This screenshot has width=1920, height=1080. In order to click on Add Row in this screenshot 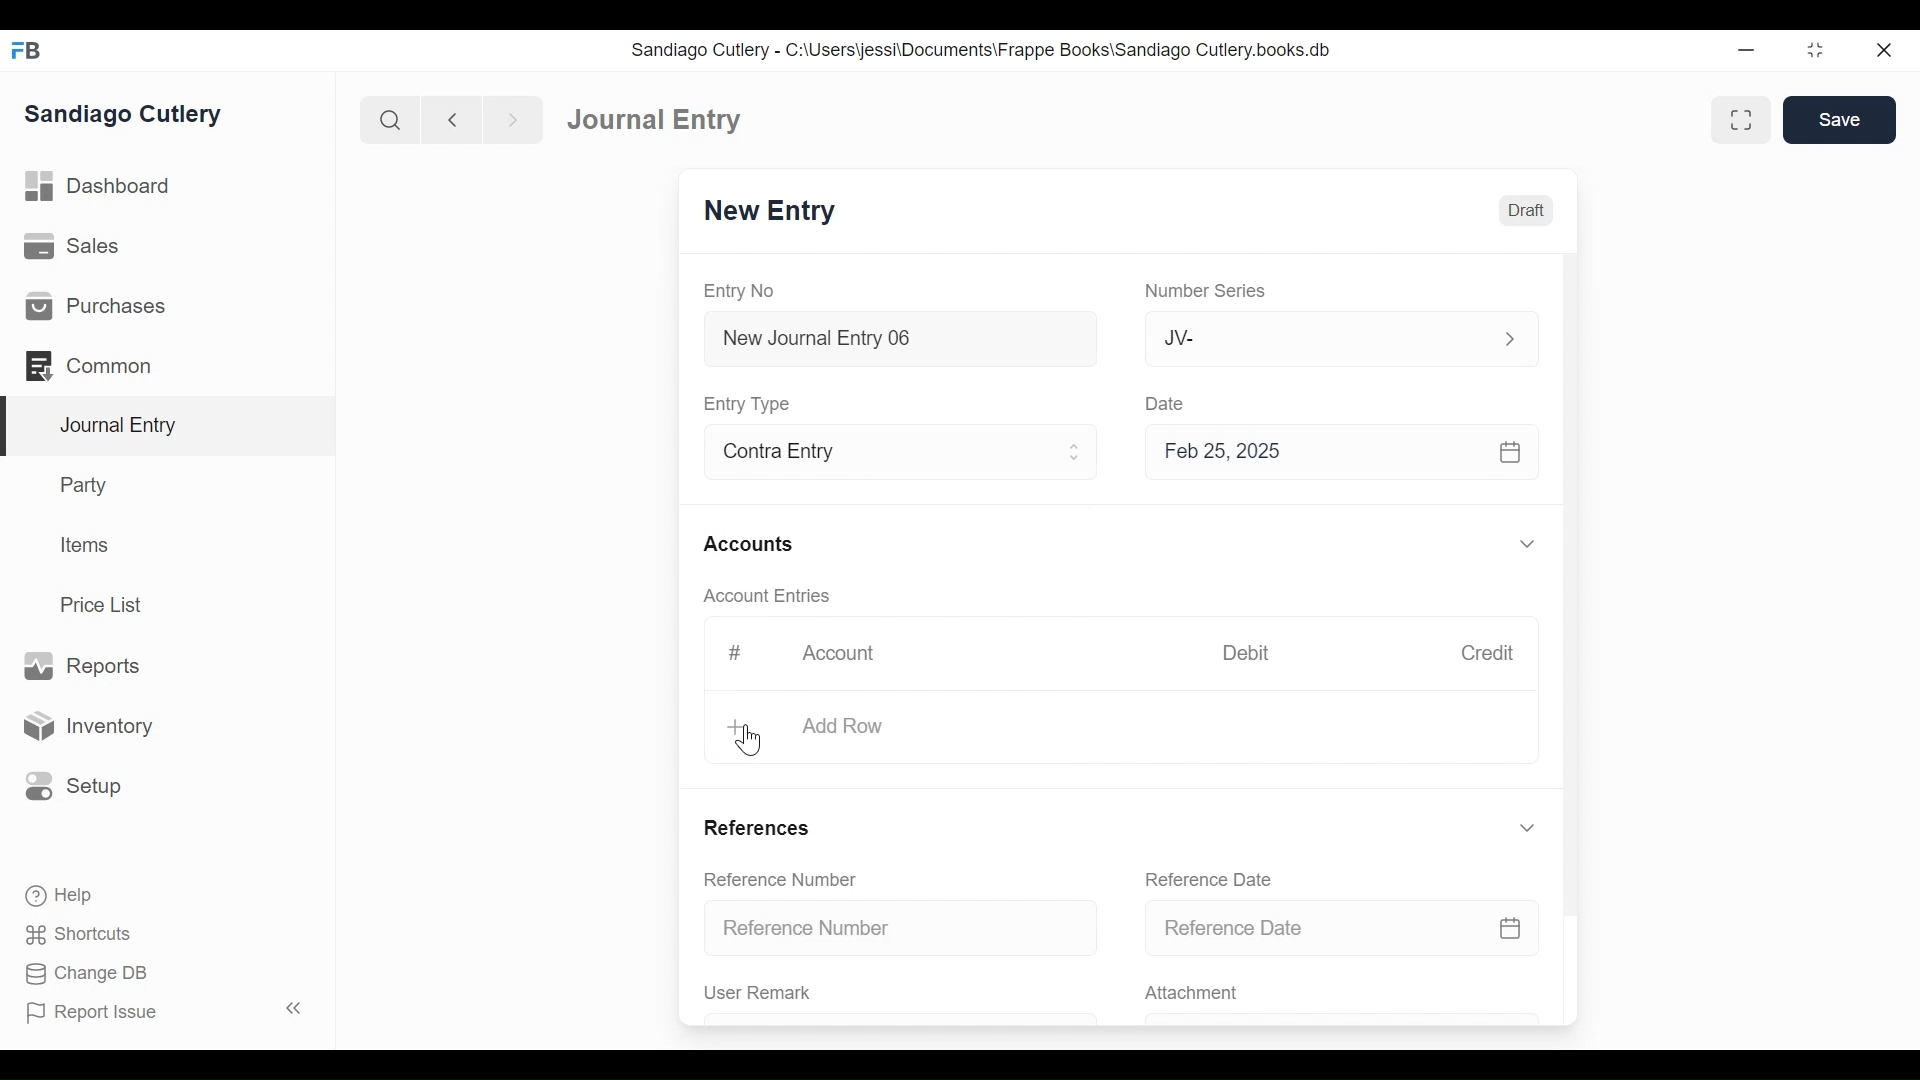, I will do `click(840, 727)`.